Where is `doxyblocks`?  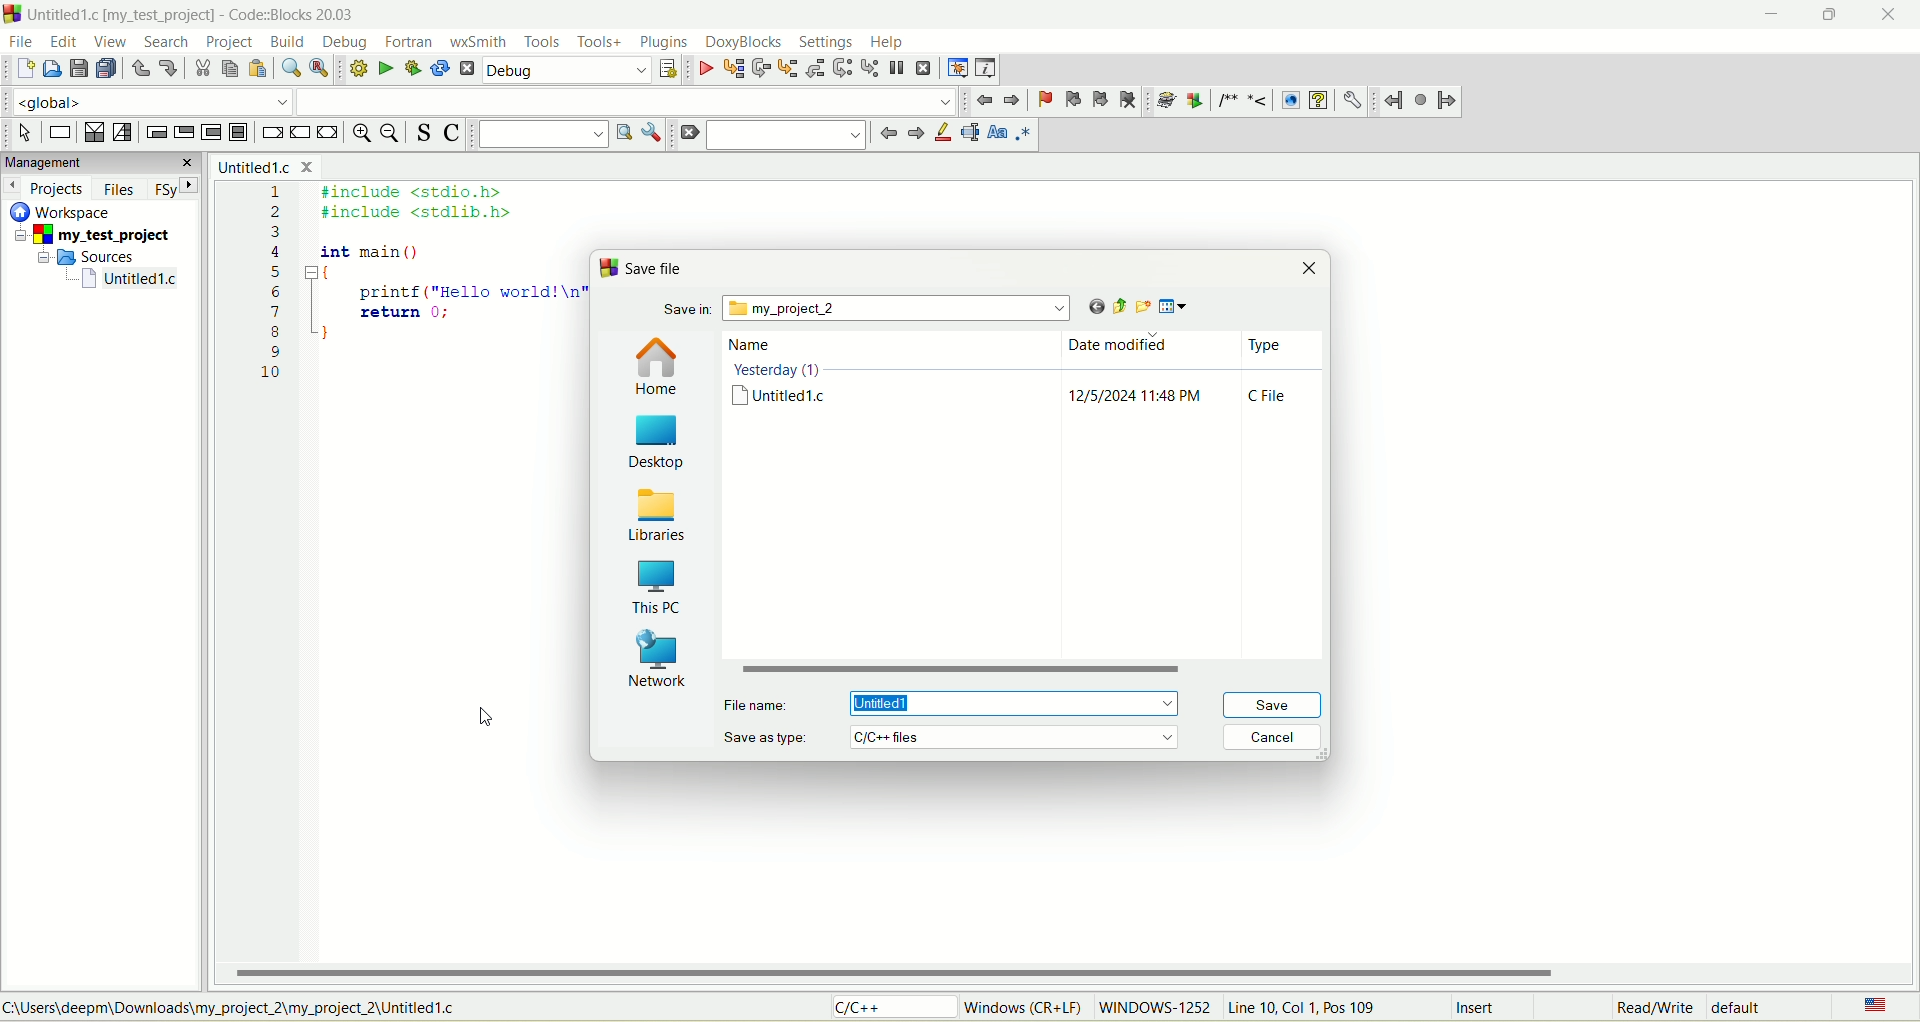 doxyblocks is located at coordinates (744, 43).